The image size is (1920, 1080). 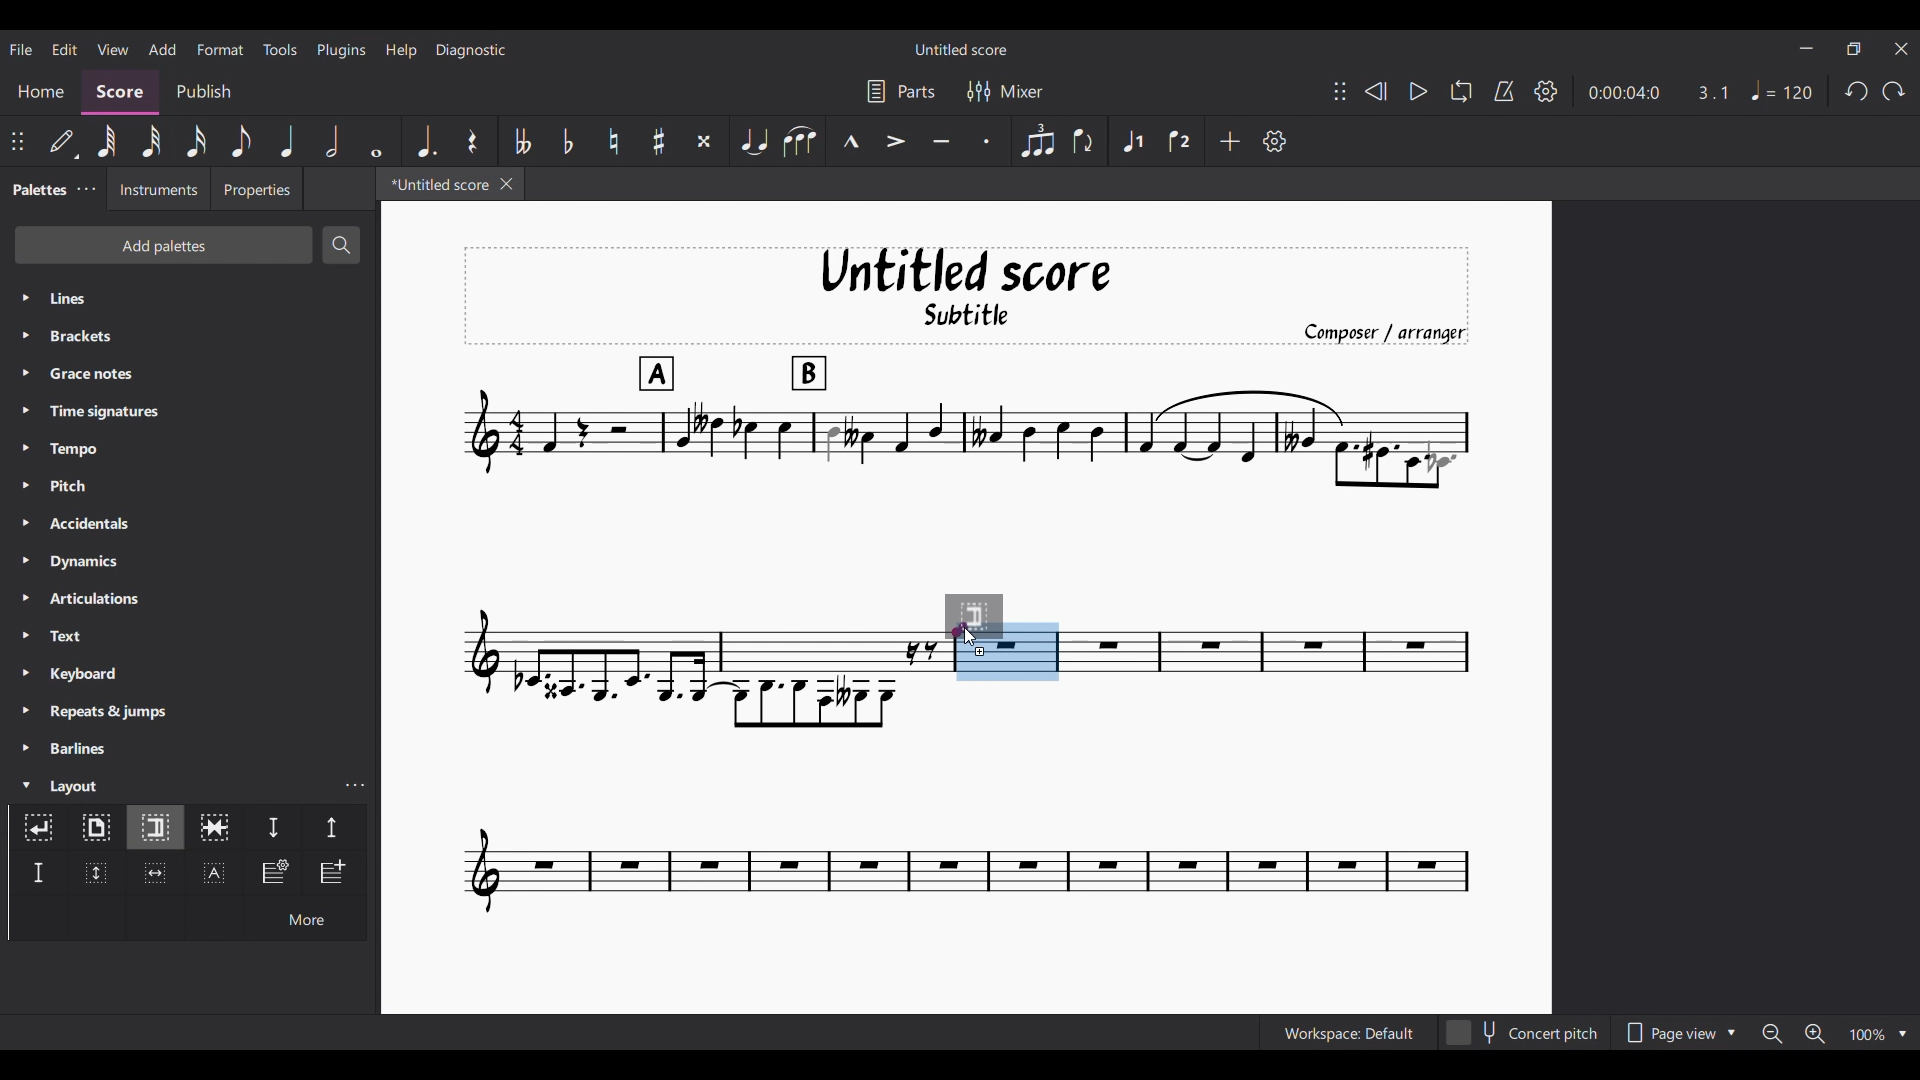 What do you see at coordinates (155, 873) in the screenshot?
I see `Insert horizontal frame` at bounding box center [155, 873].